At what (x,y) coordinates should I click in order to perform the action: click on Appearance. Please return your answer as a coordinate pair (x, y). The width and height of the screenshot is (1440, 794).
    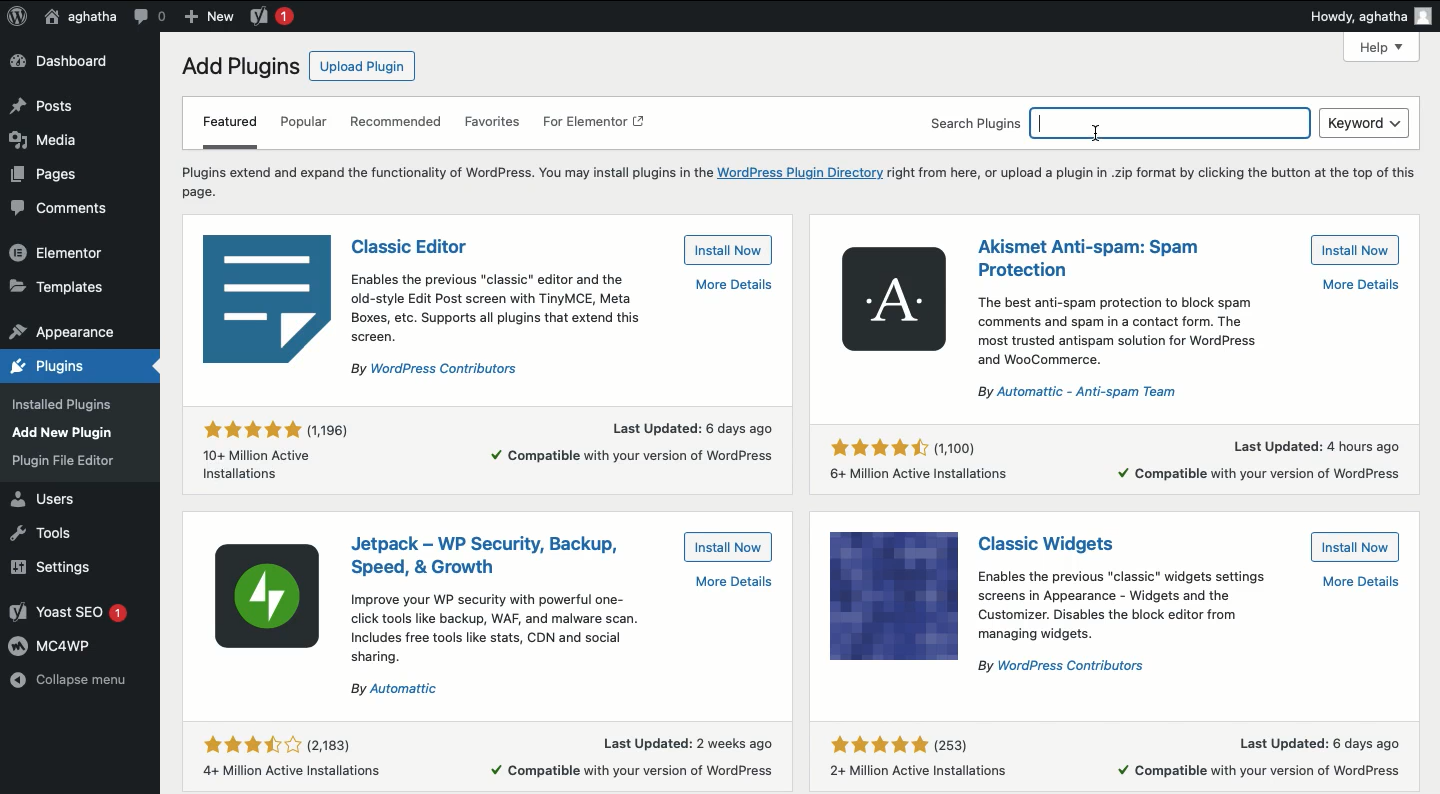
    Looking at the image, I should click on (73, 430).